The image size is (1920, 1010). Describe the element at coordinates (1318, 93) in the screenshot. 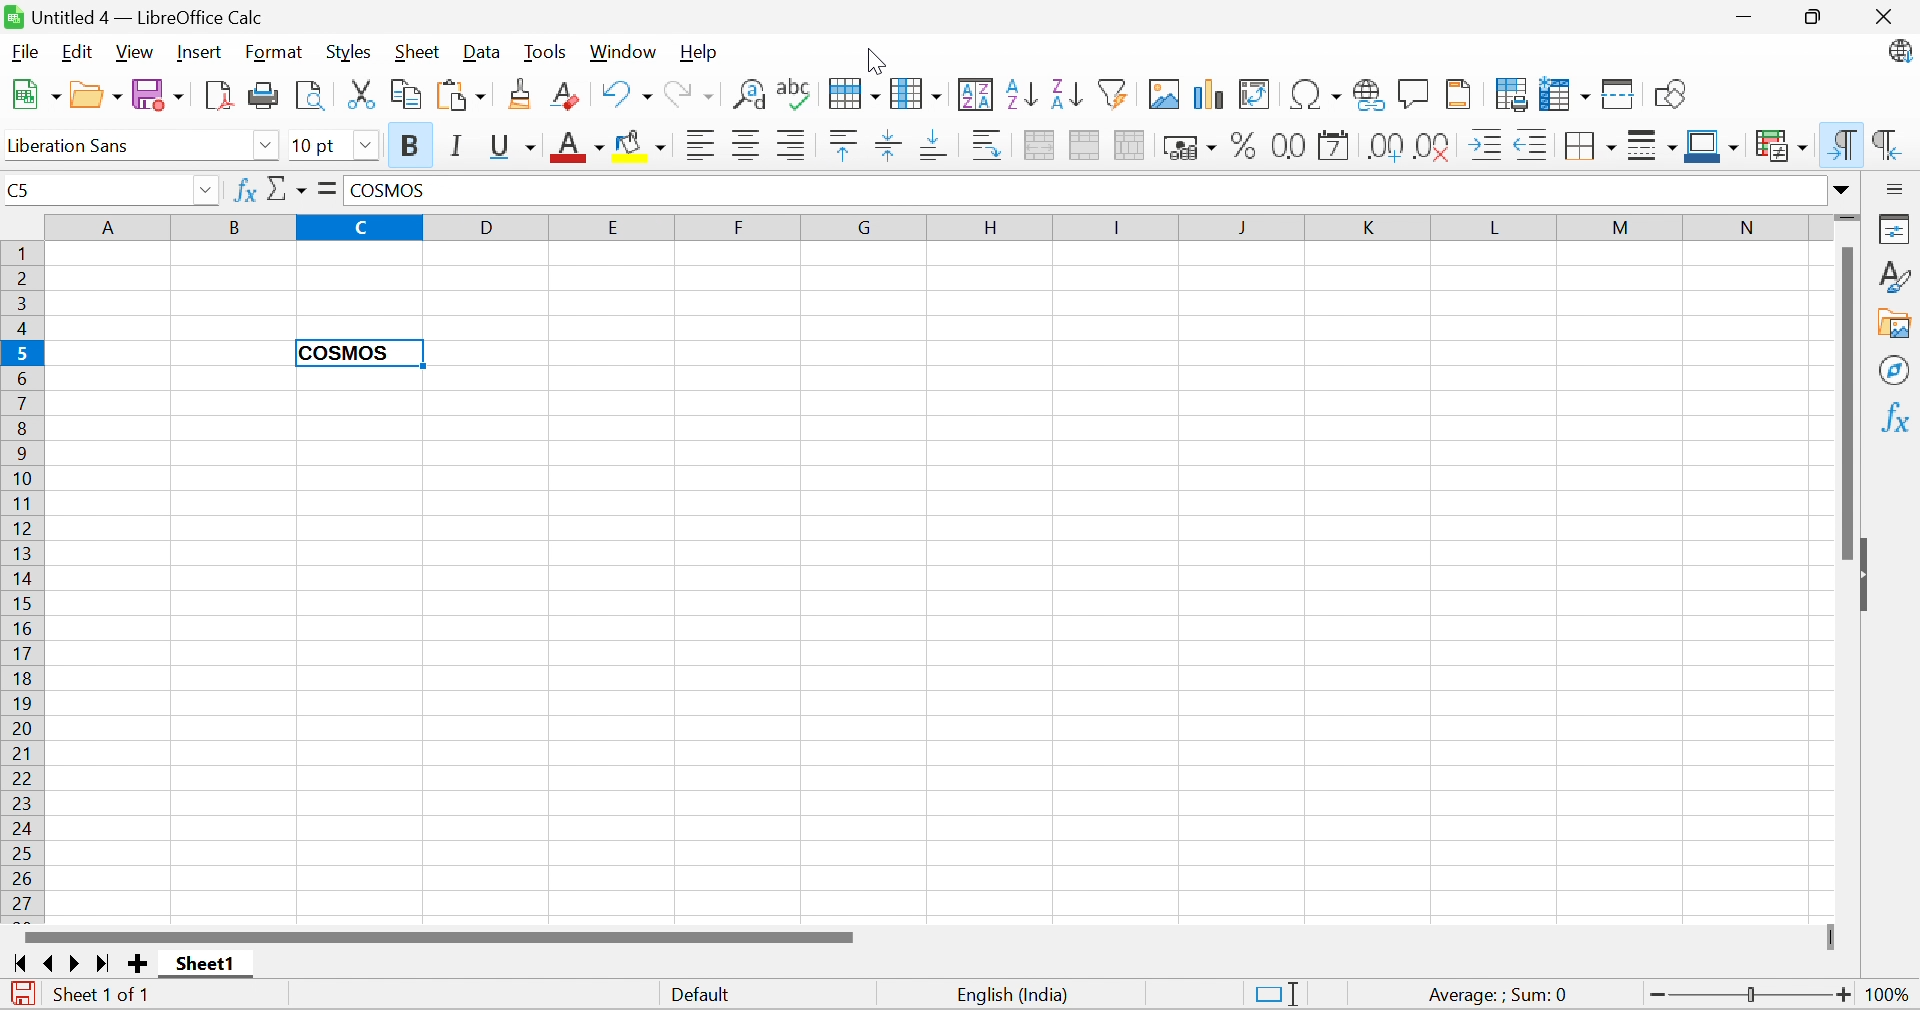

I see `Insert Special Characters` at that location.